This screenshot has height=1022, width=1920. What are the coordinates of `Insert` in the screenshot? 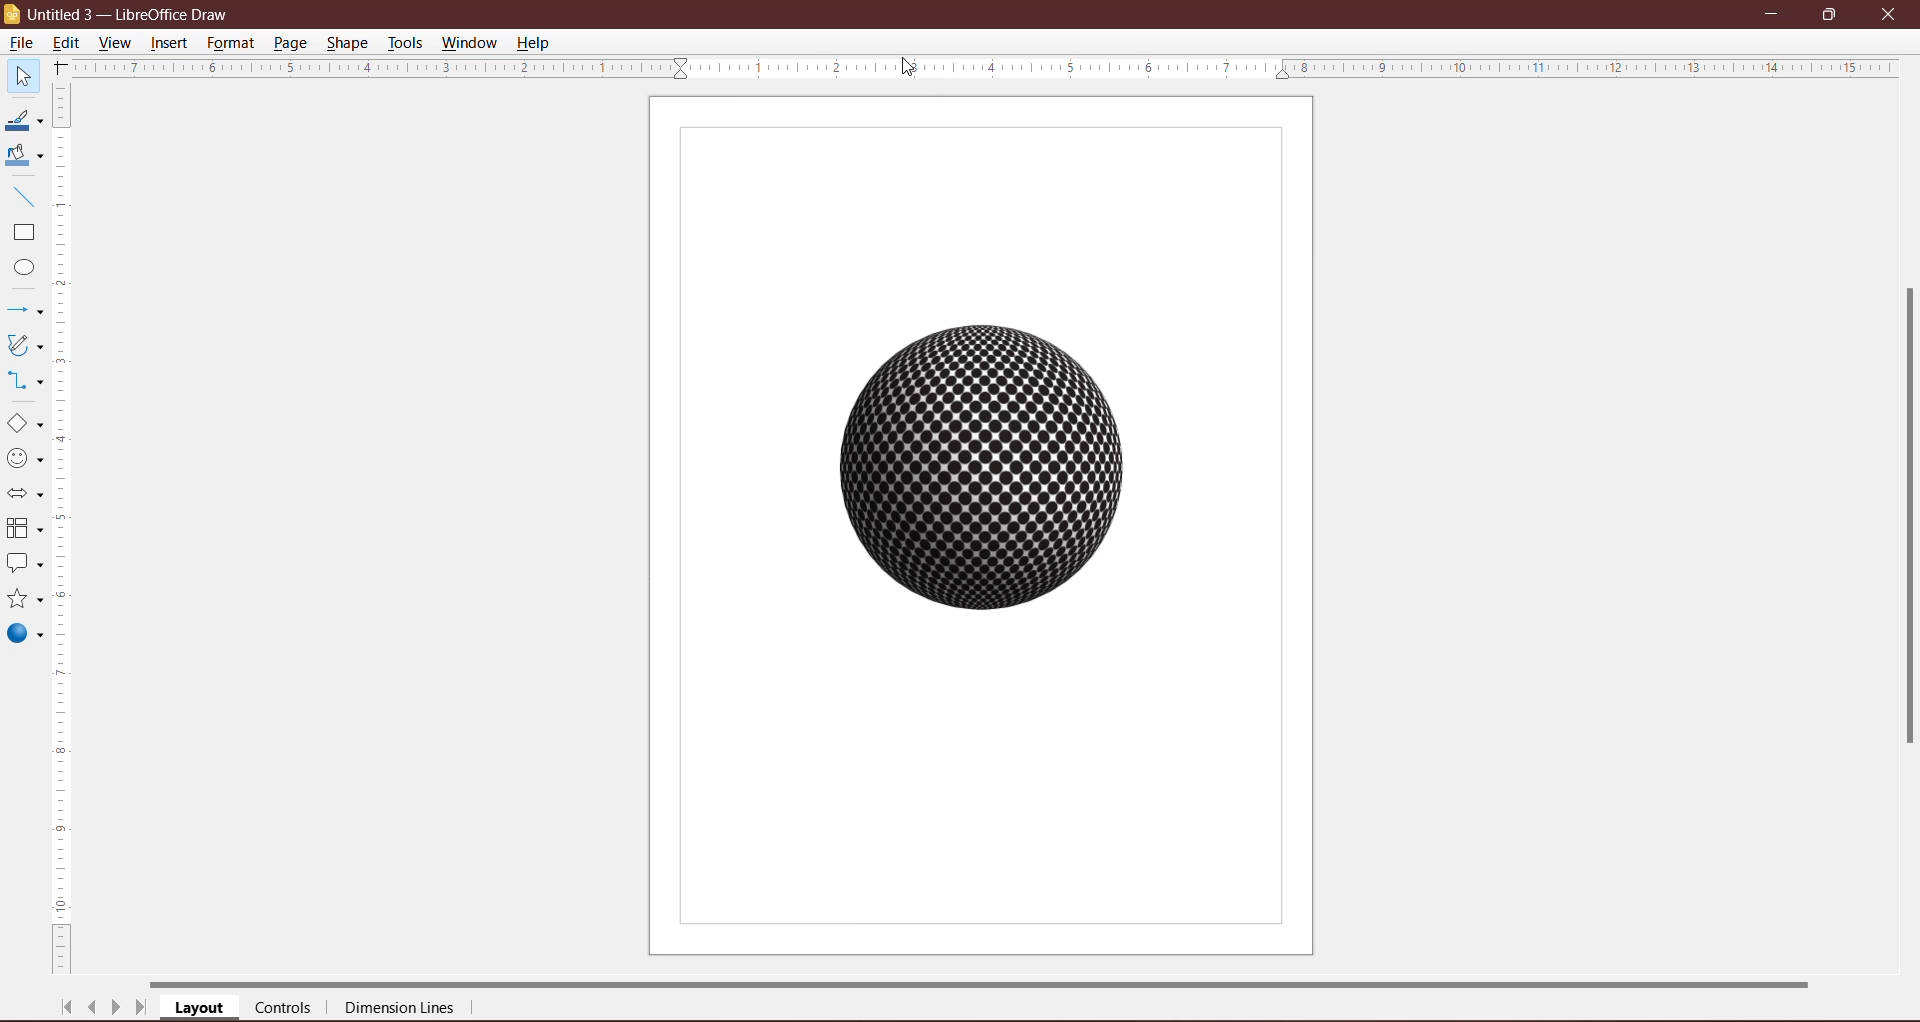 It's located at (170, 43).